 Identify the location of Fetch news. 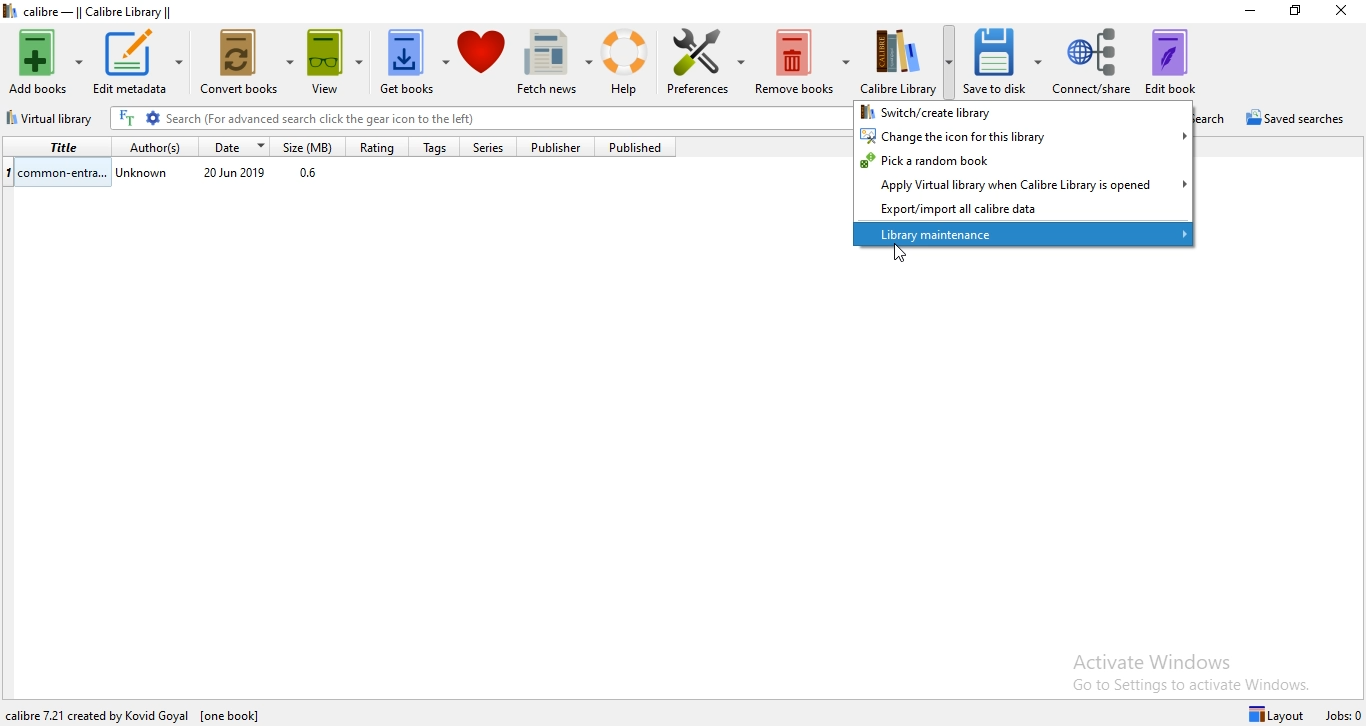
(557, 64).